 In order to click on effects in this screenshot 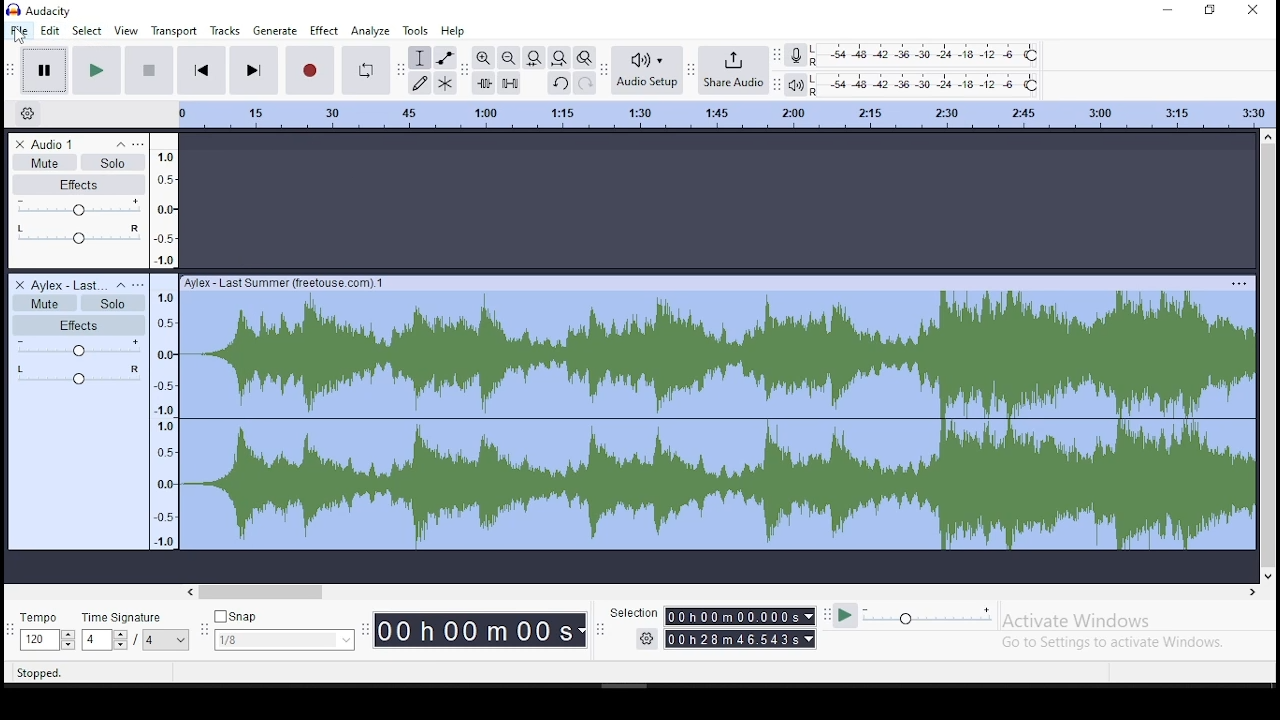, I will do `click(81, 184)`.